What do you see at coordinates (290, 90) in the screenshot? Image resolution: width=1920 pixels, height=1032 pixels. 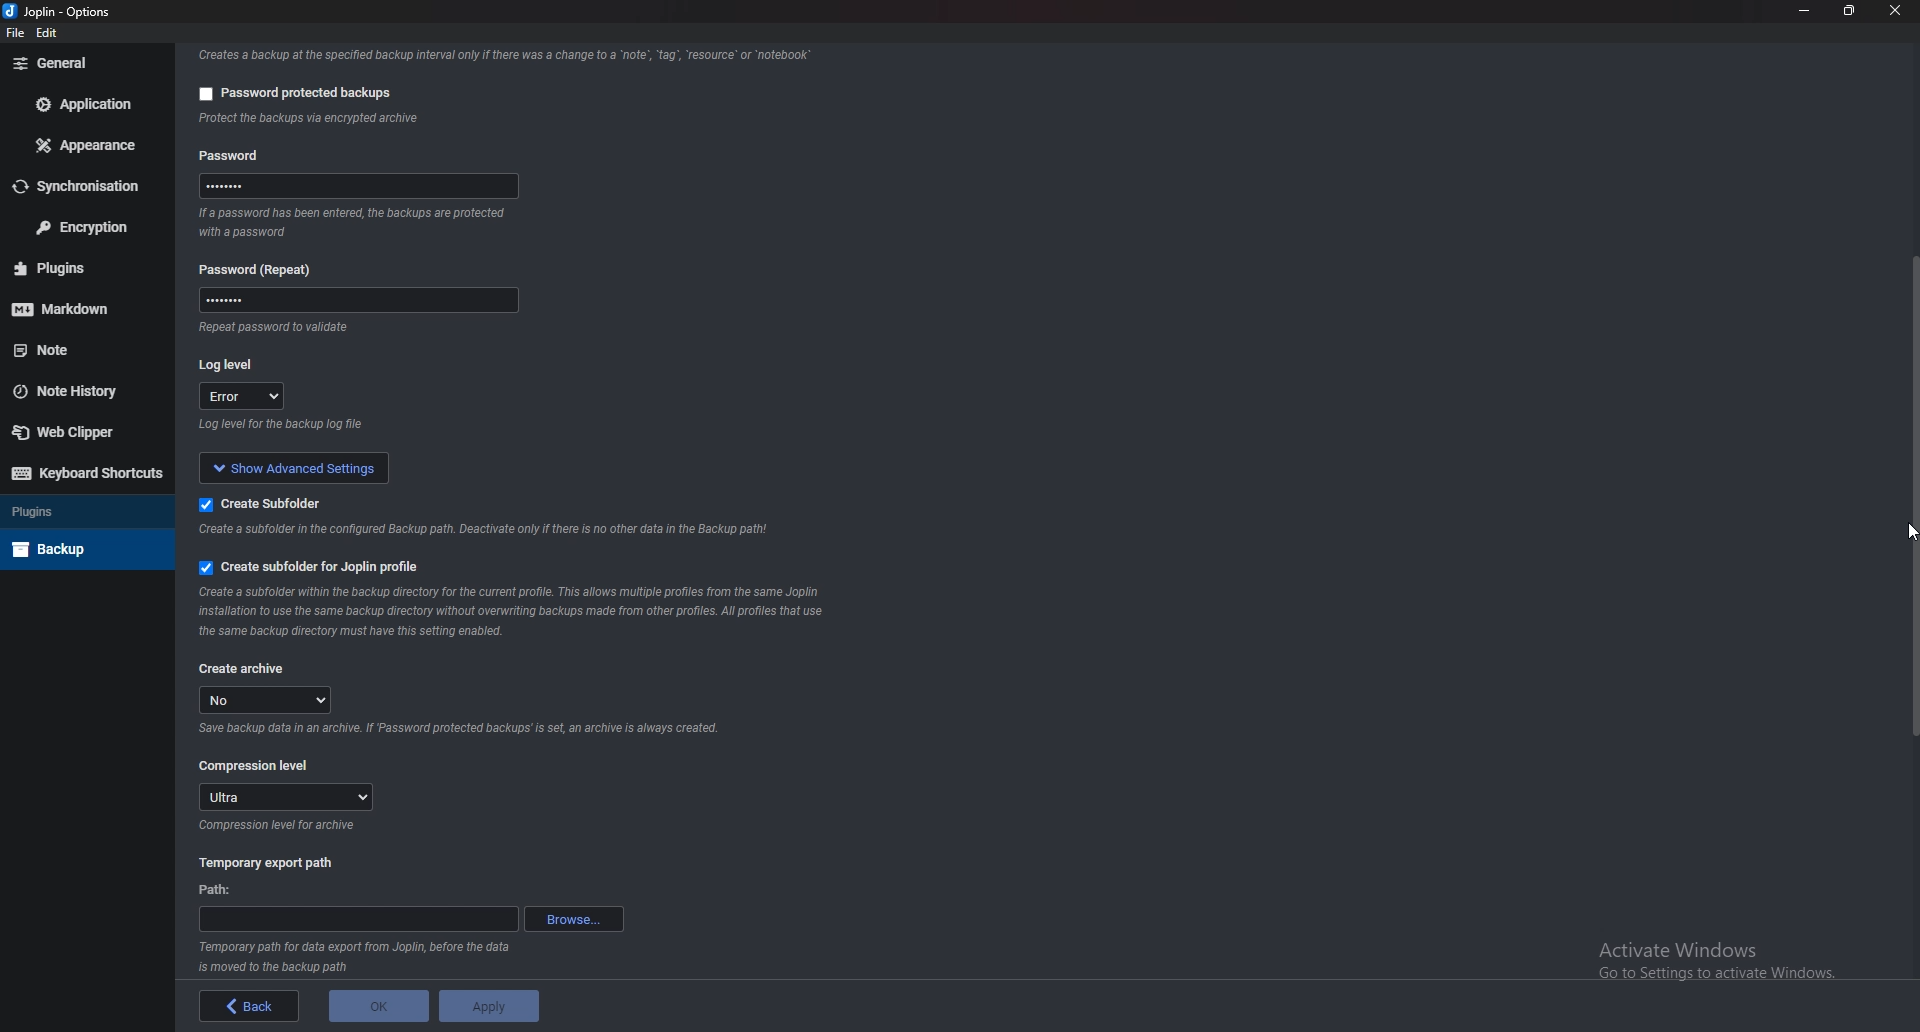 I see `password protected backup` at bounding box center [290, 90].